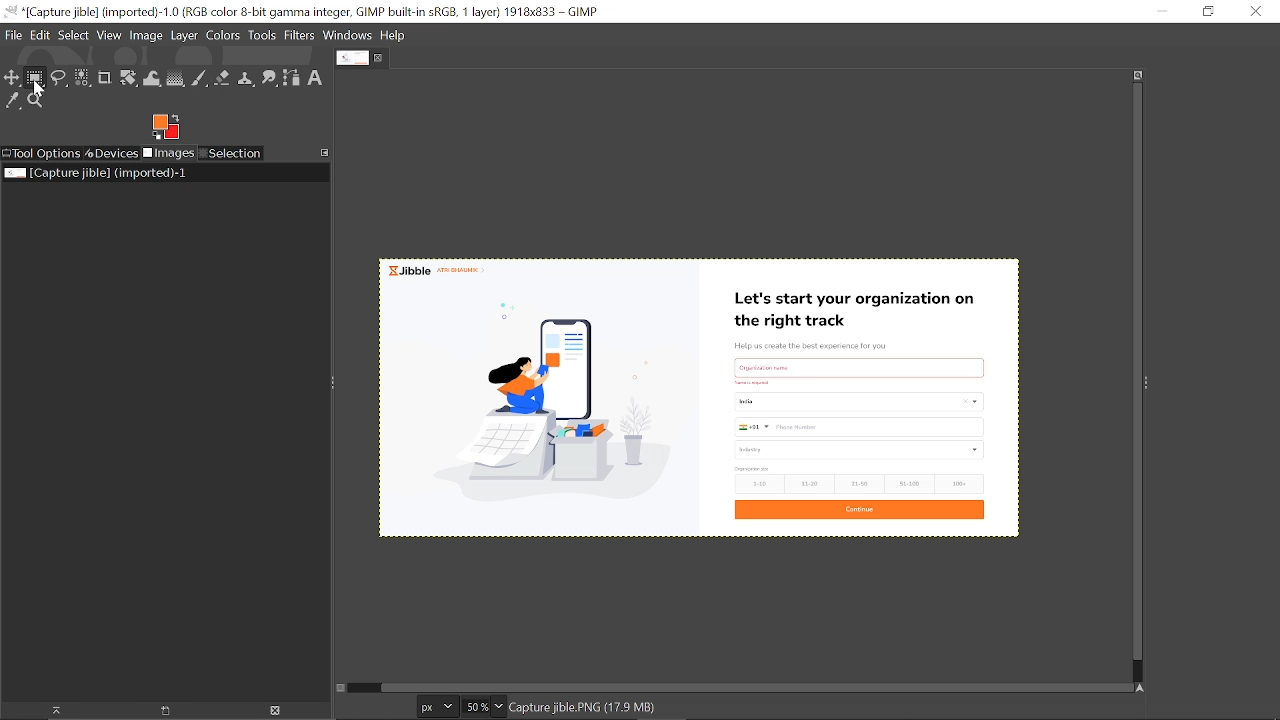  Describe the element at coordinates (104, 79) in the screenshot. I see `Crop tool` at that location.